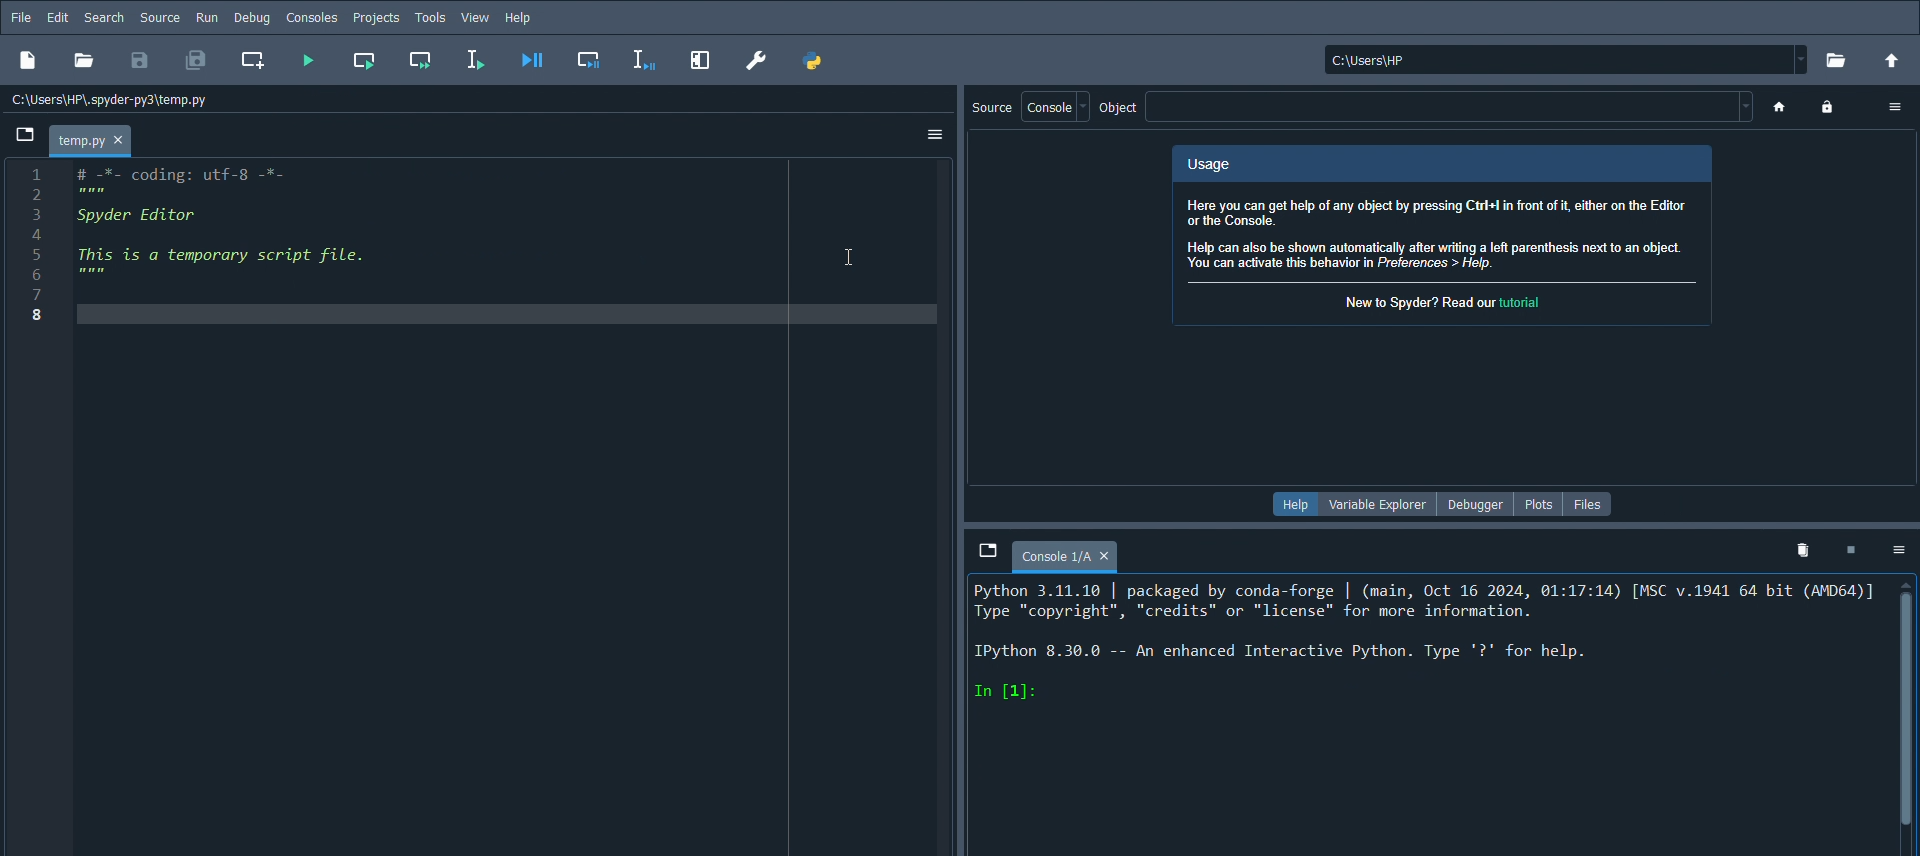 Image resolution: width=1920 pixels, height=856 pixels. Describe the element at coordinates (644, 60) in the screenshot. I see `Debug selection or current line` at that location.